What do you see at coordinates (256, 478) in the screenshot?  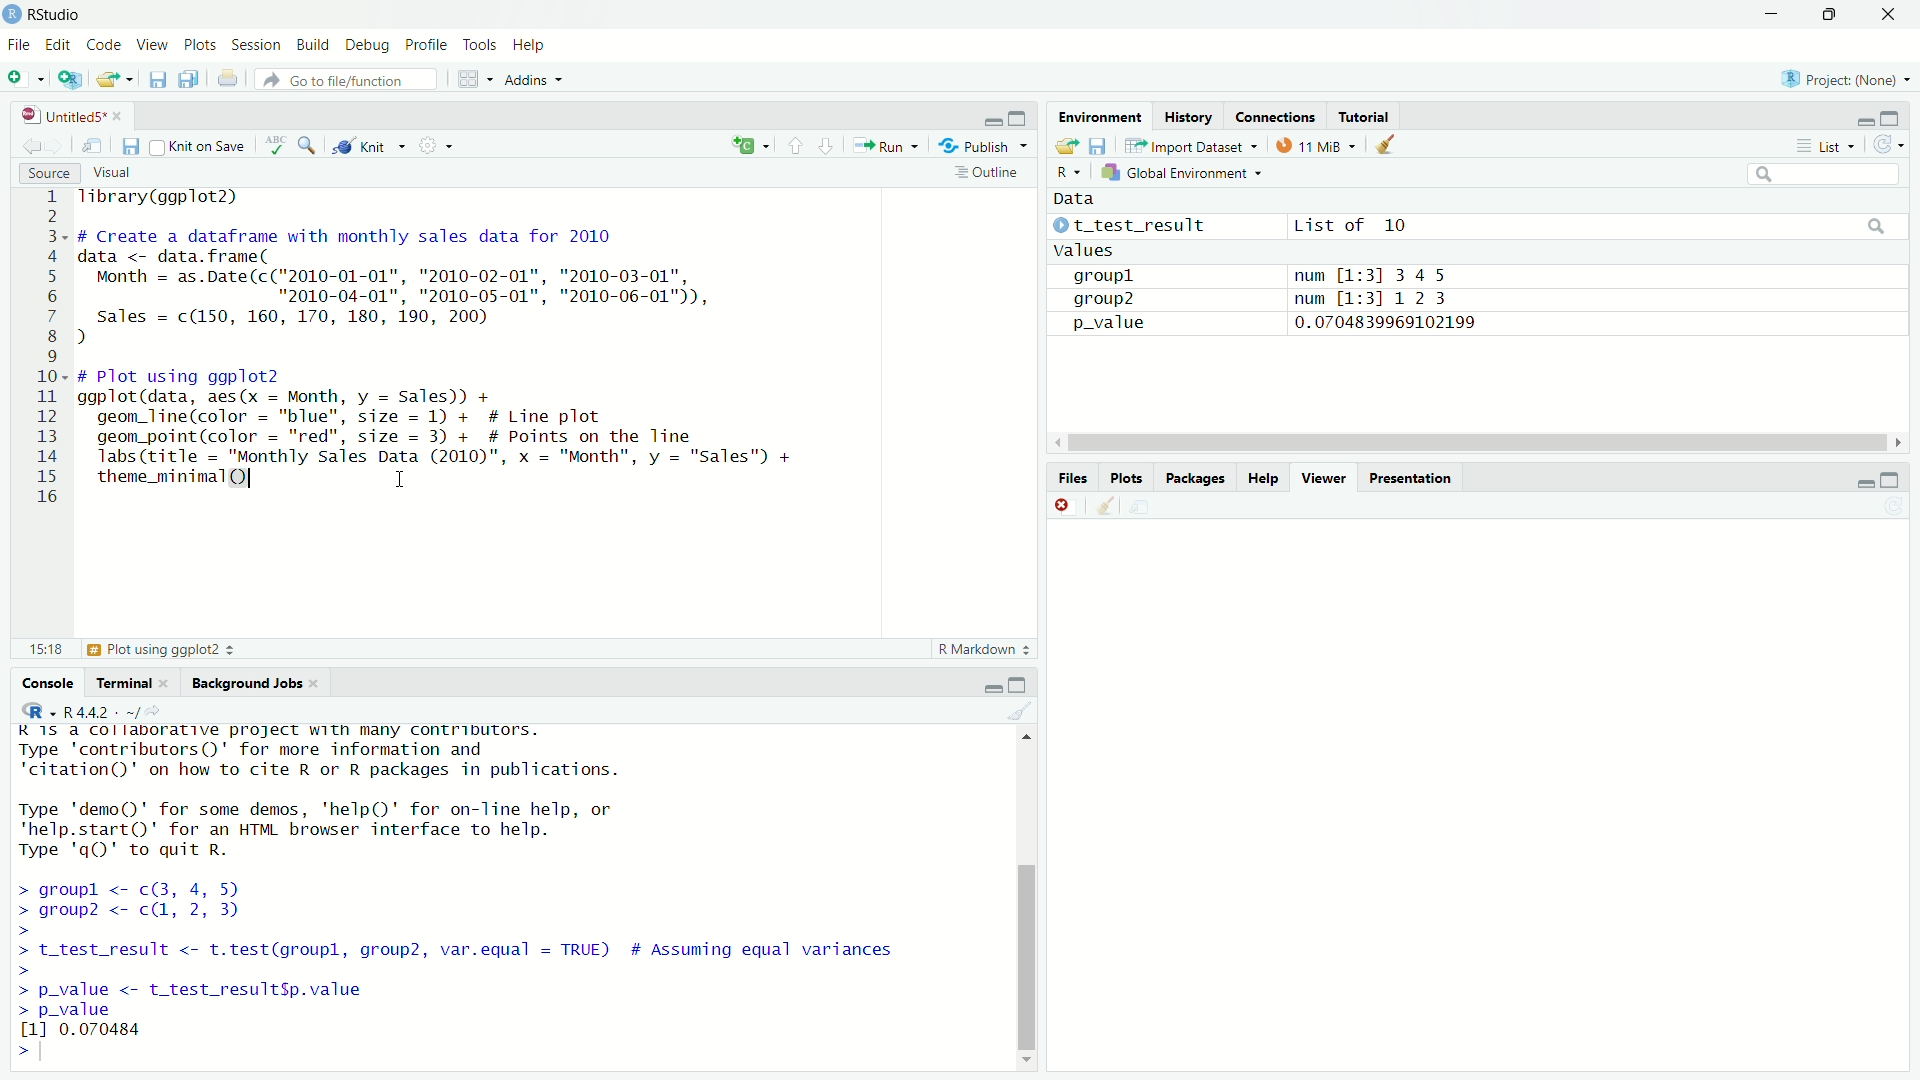 I see `cursor` at bounding box center [256, 478].